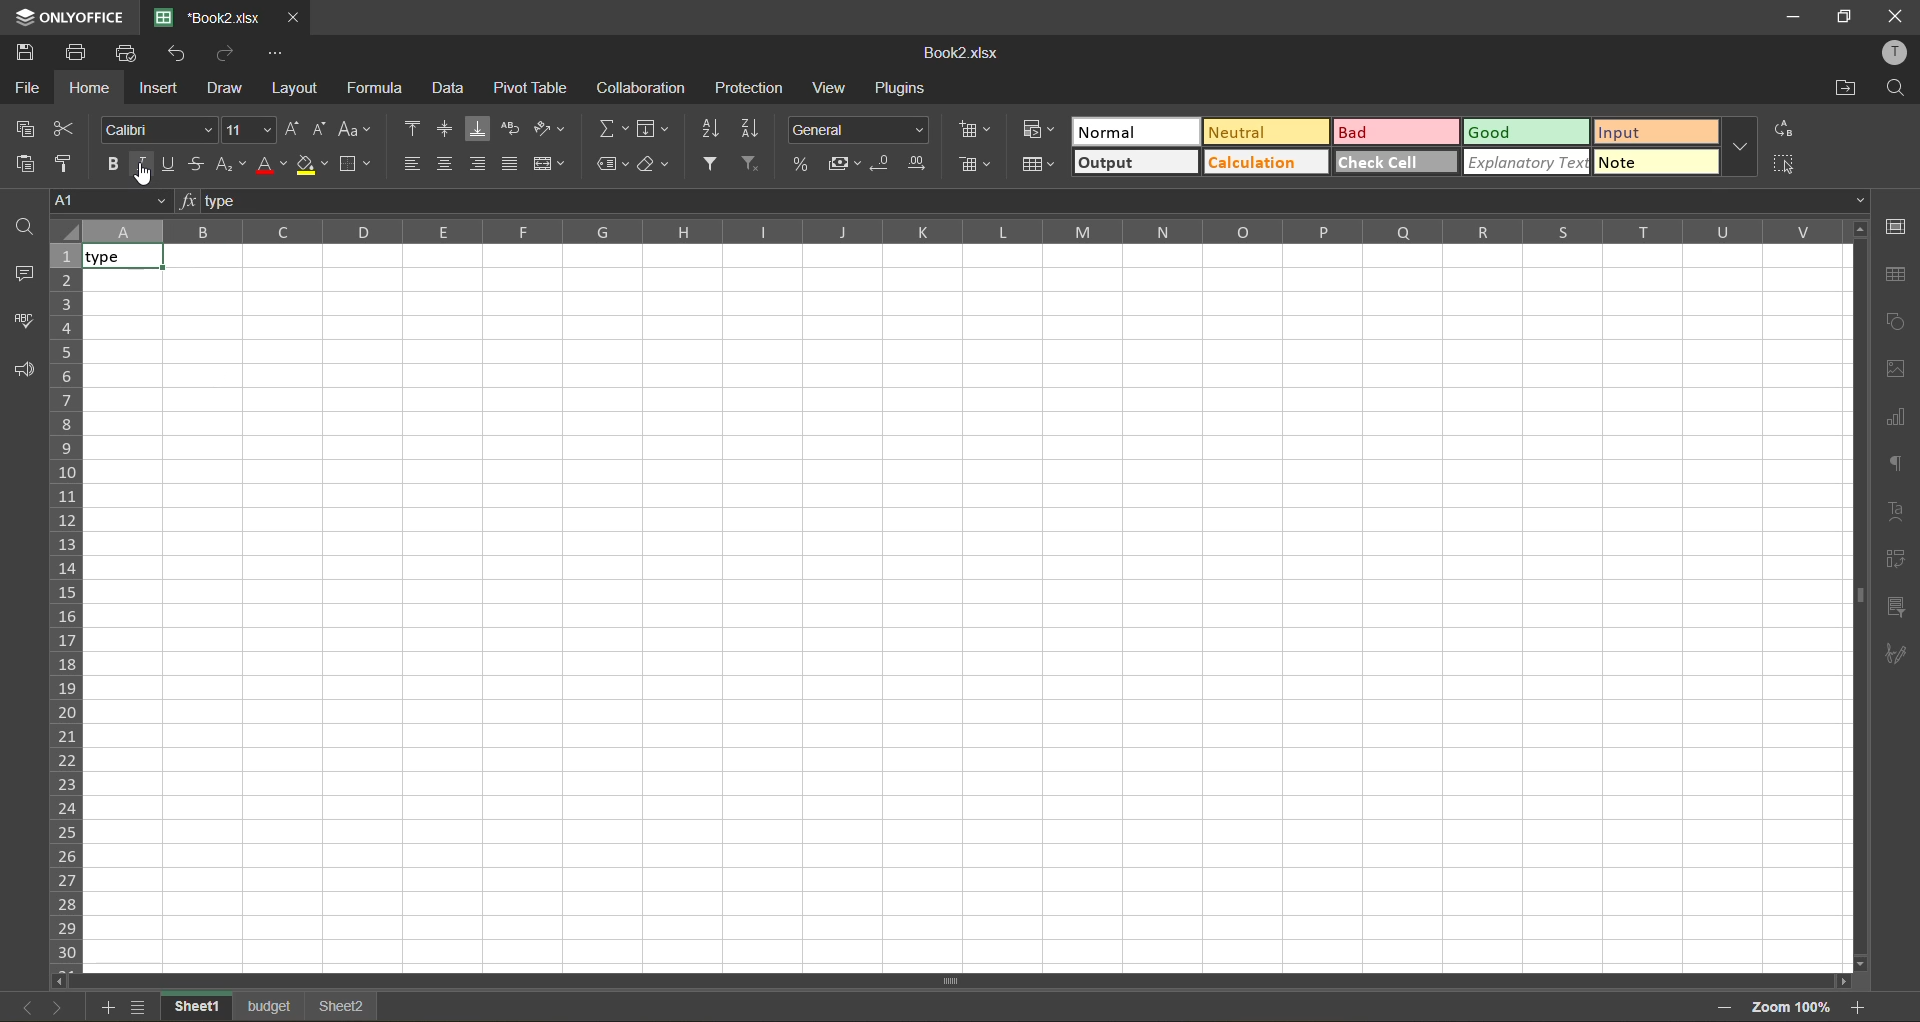 Image resolution: width=1920 pixels, height=1022 pixels. Describe the element at coordinates (64, 125) in the screenshot. I see `cut` at that location.